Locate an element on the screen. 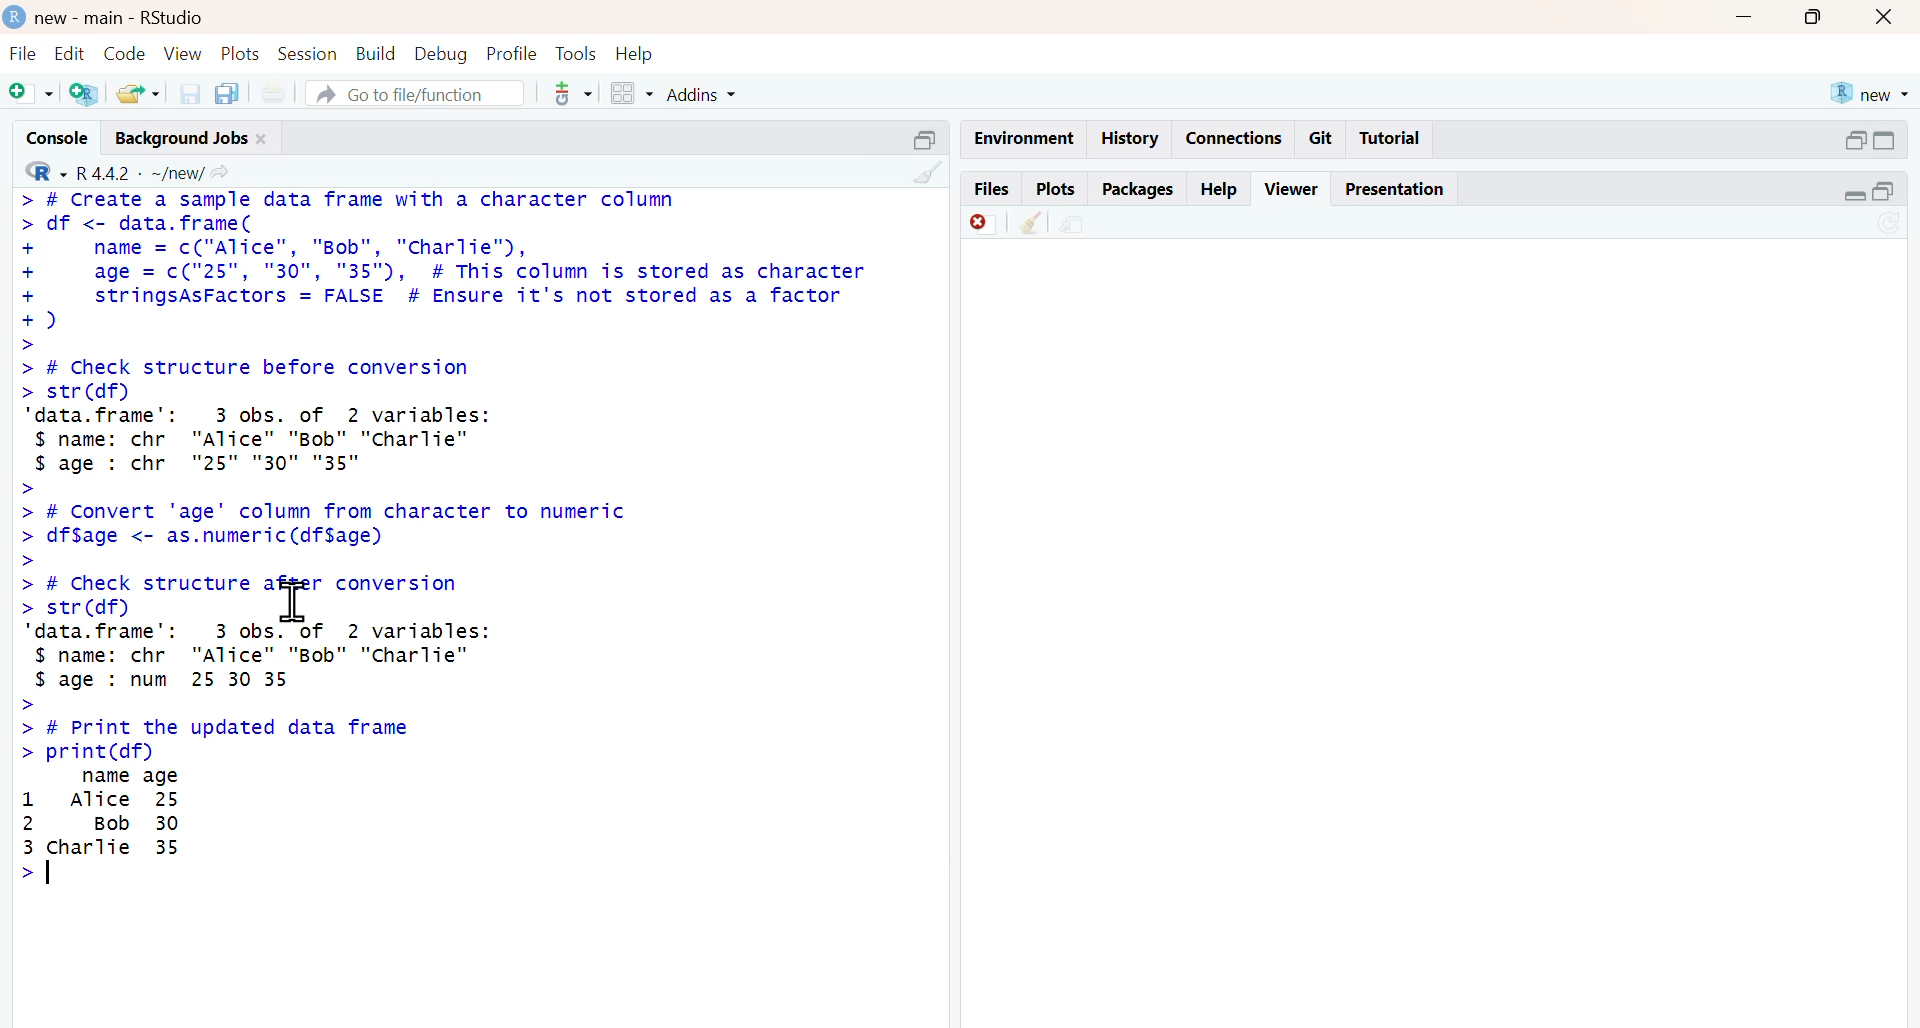 This screenshot has width=1920, height=1028. share is located at coordinates (1073, 225).